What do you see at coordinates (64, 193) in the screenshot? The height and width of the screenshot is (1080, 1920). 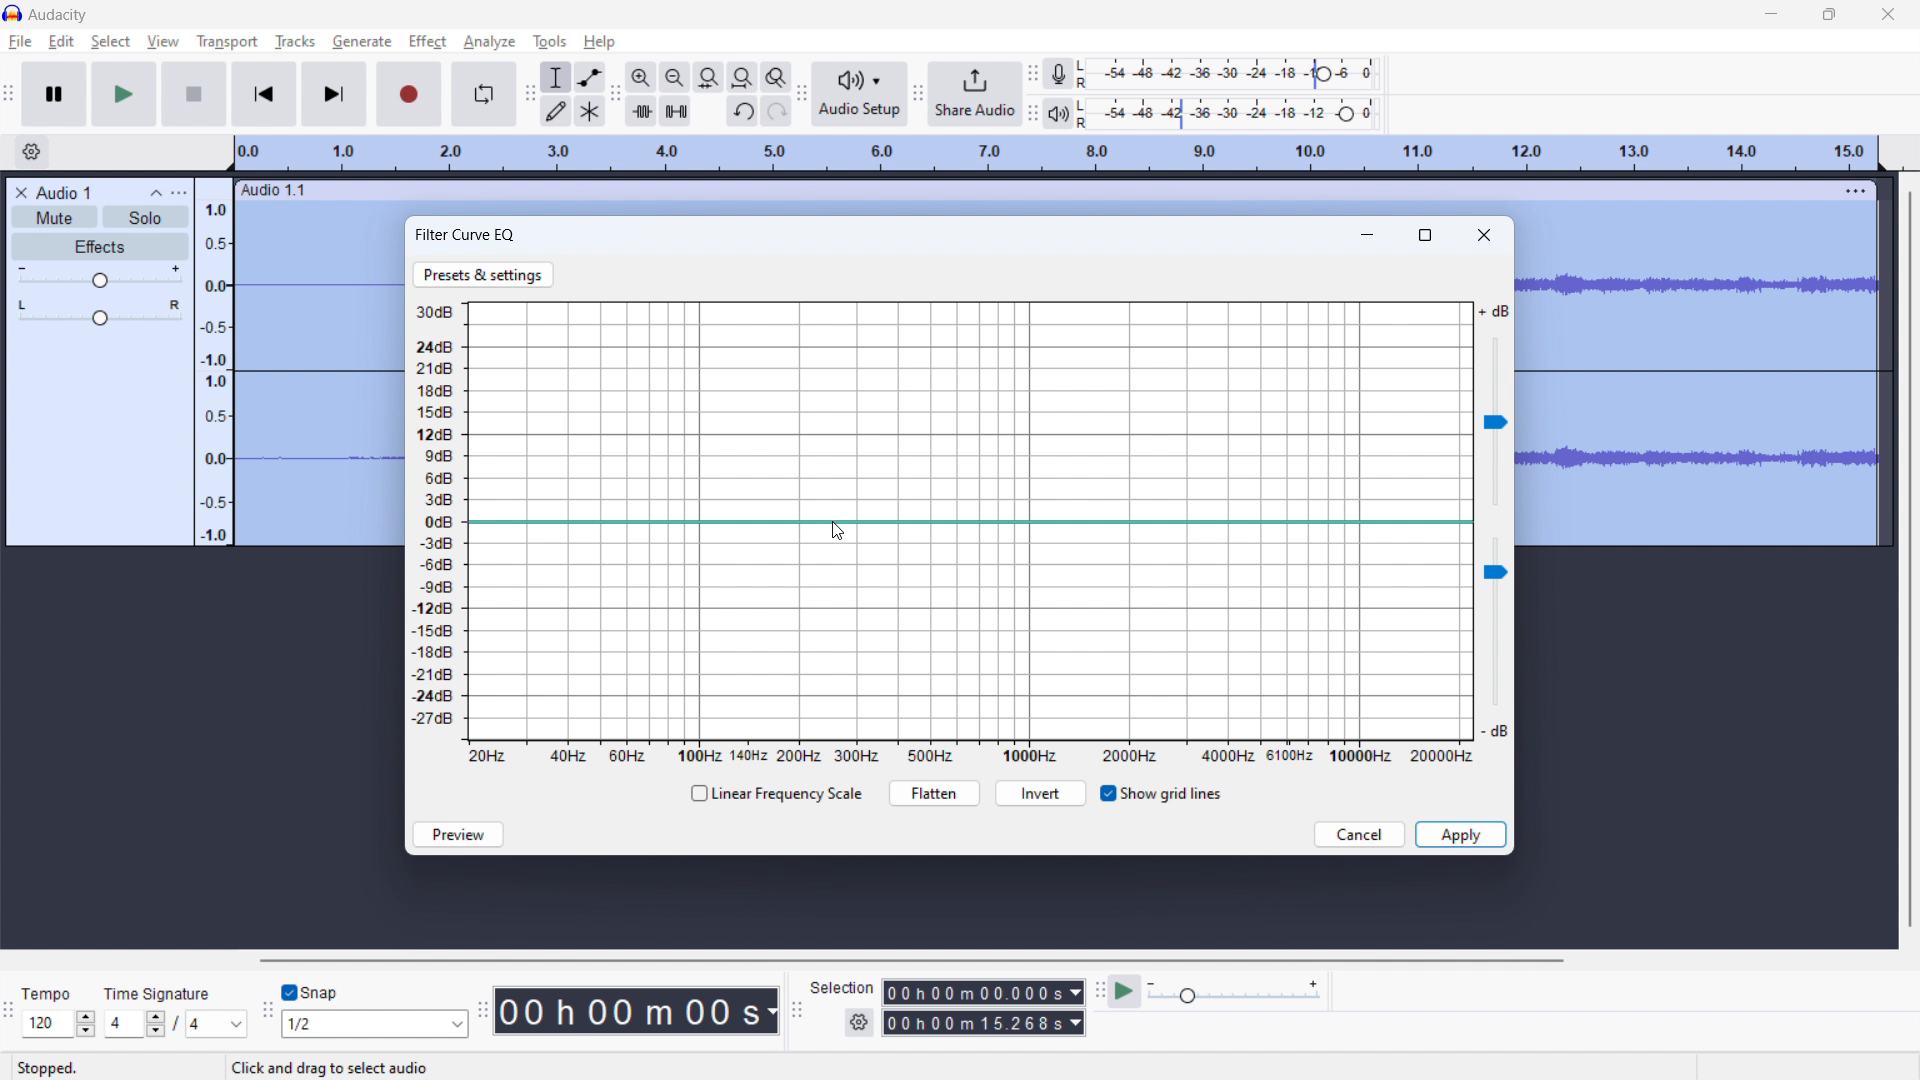 I see `project title` at bounding box center [64, 193].